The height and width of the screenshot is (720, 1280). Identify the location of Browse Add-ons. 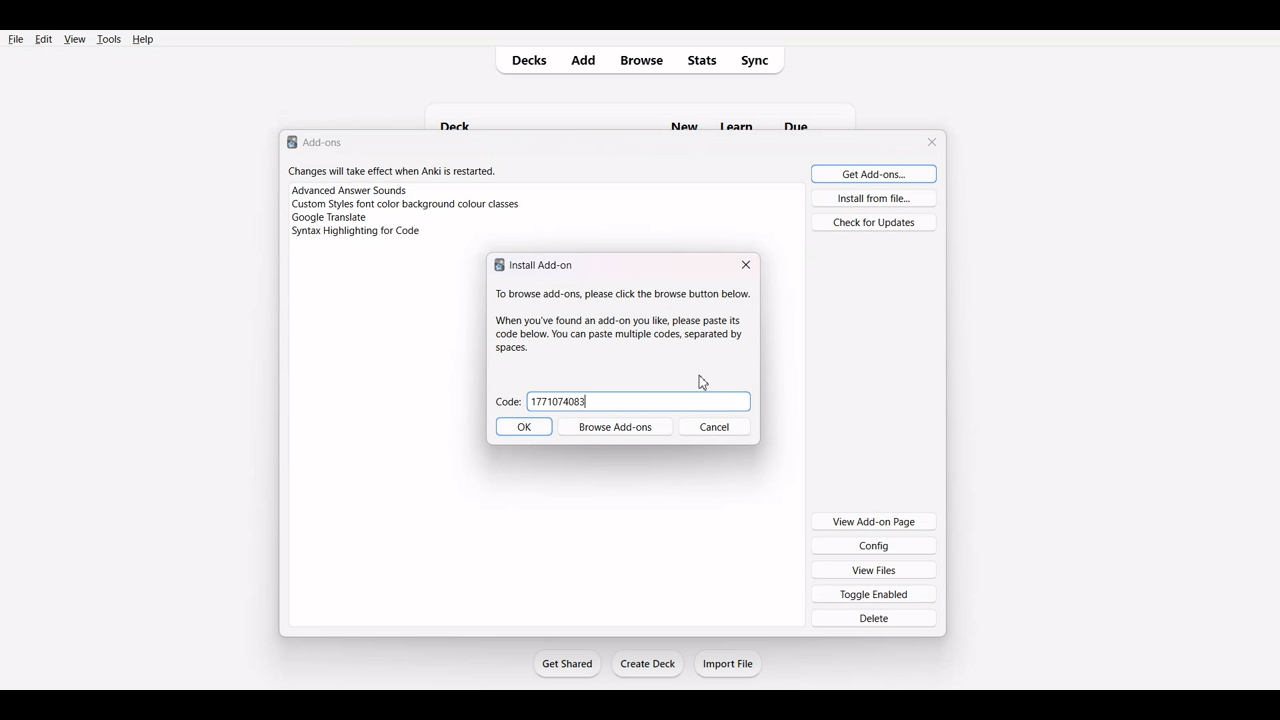
(619, 428).